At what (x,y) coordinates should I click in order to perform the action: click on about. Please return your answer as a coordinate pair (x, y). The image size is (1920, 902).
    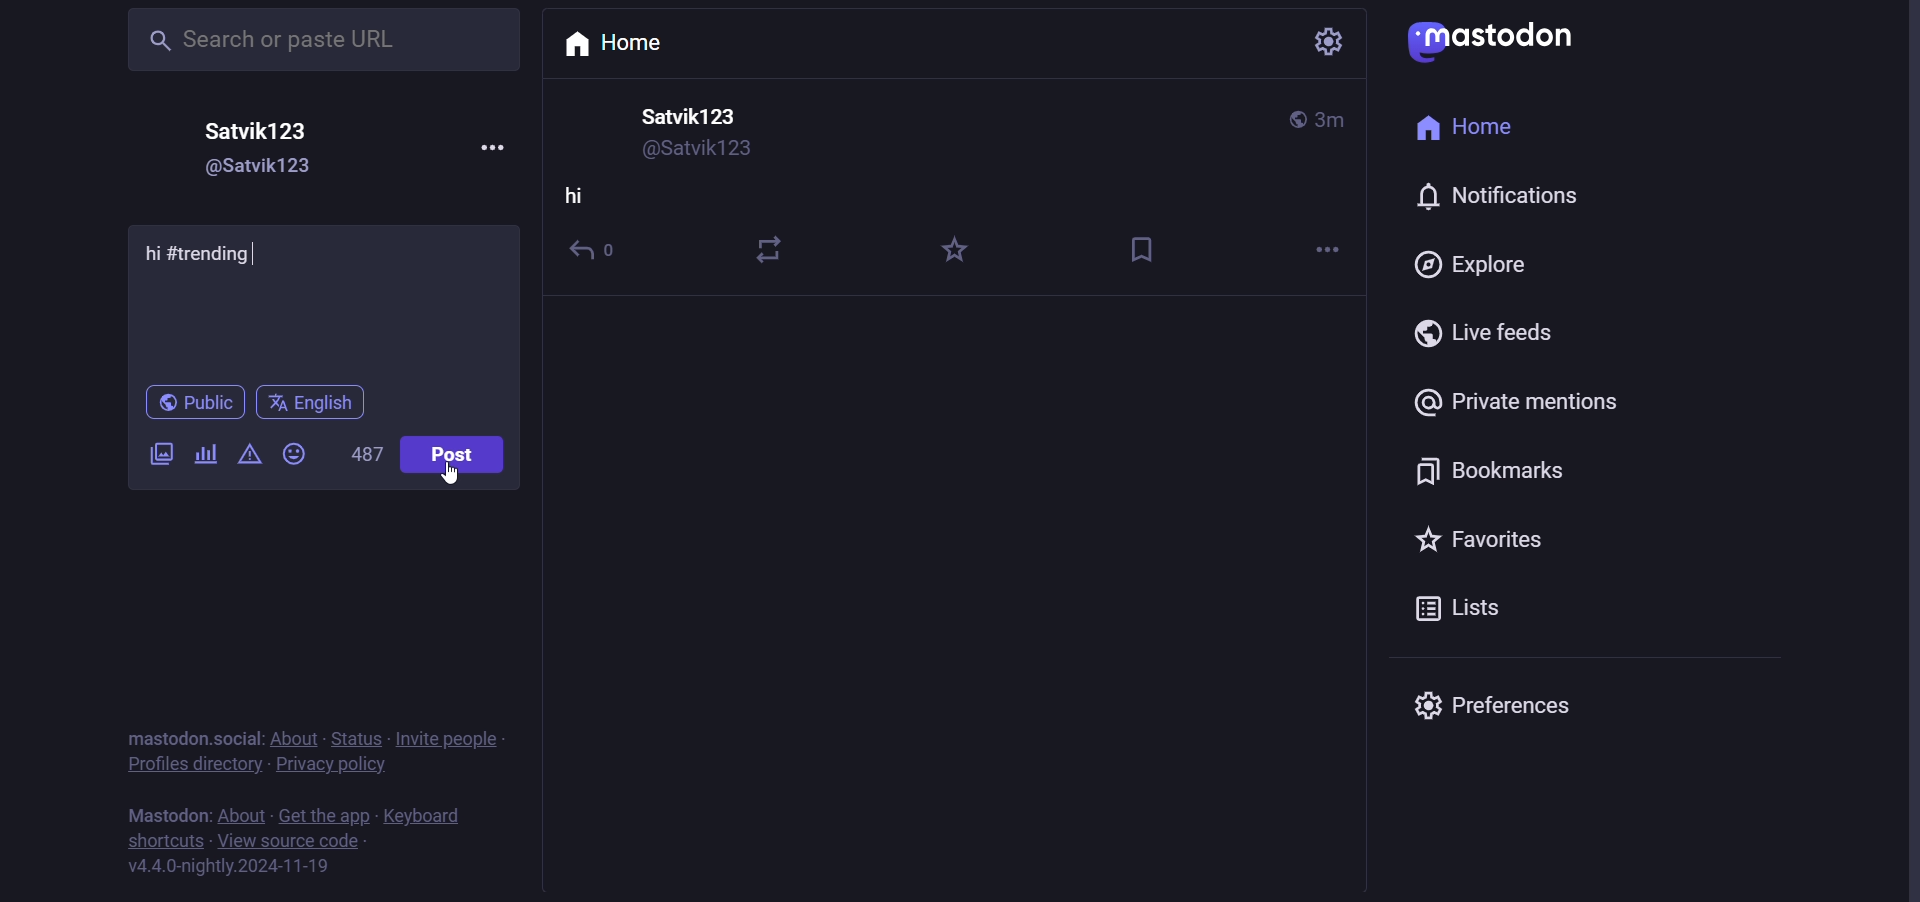
    Looking at the image, I should click on (292, 739).